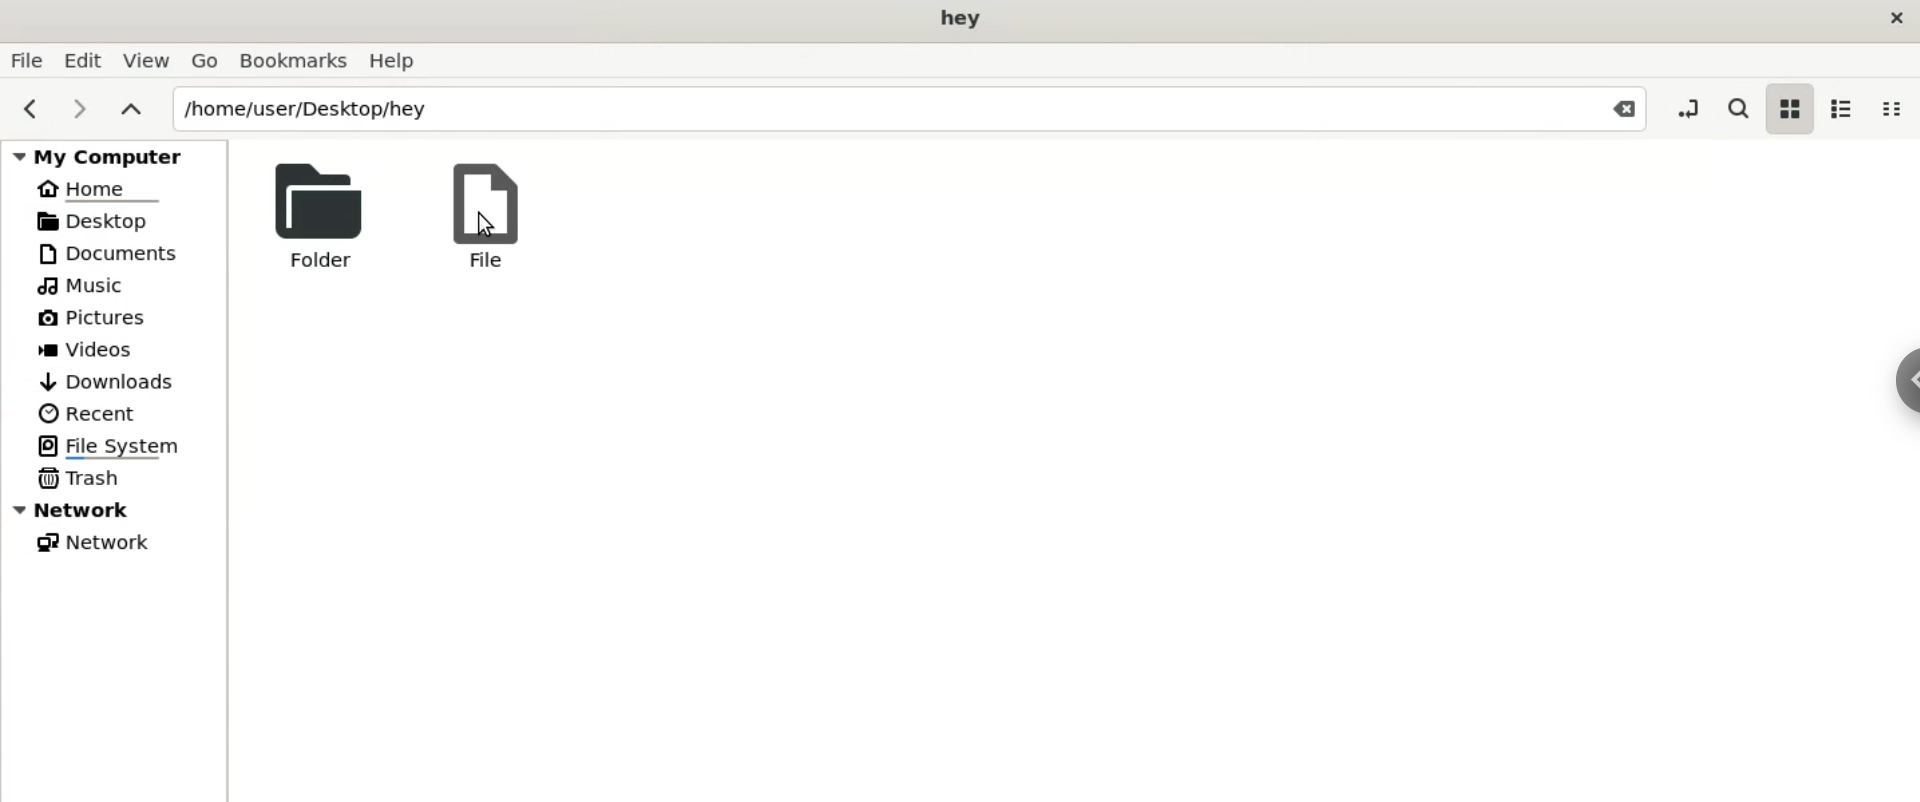 This screenshot has height=802, width=1920. What do you see at coordinates (1892, 19) in the screenshot?
I see `close` at bounding box center [1892, 19].